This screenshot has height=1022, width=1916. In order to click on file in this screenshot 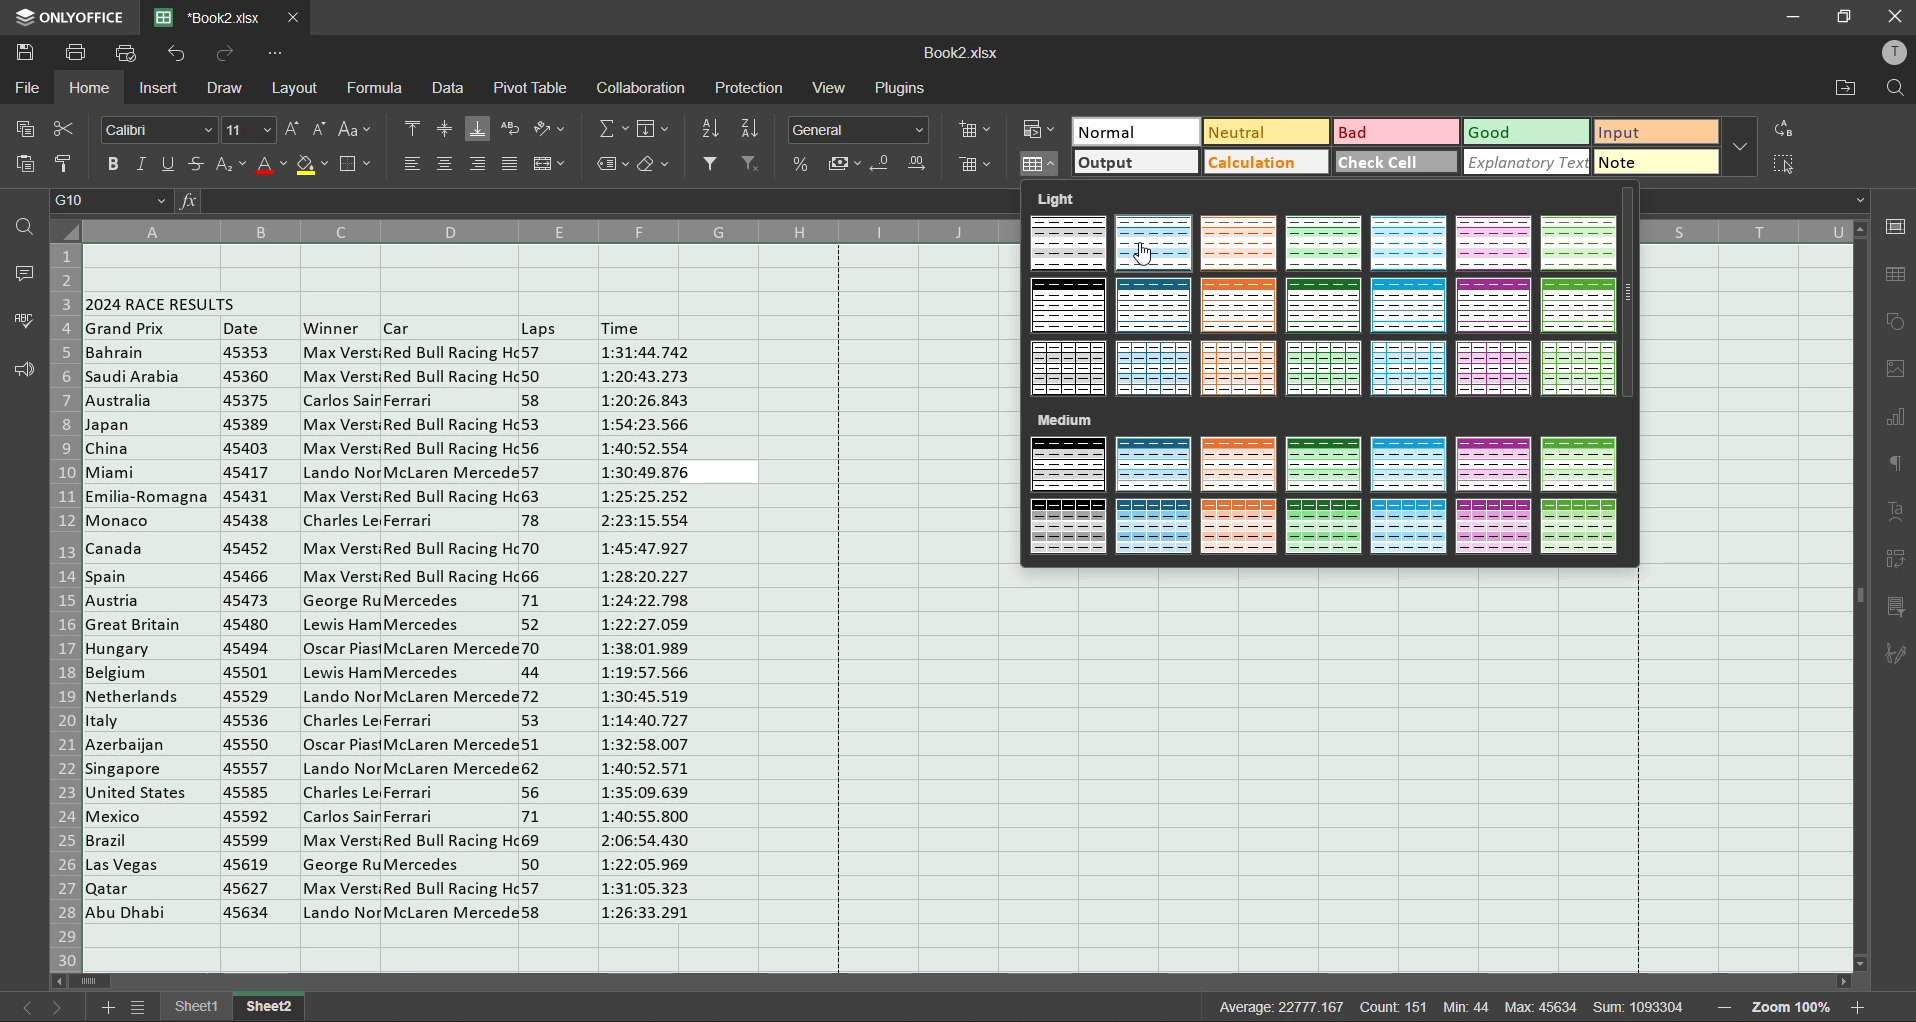, I will do `click(29, 86)`.